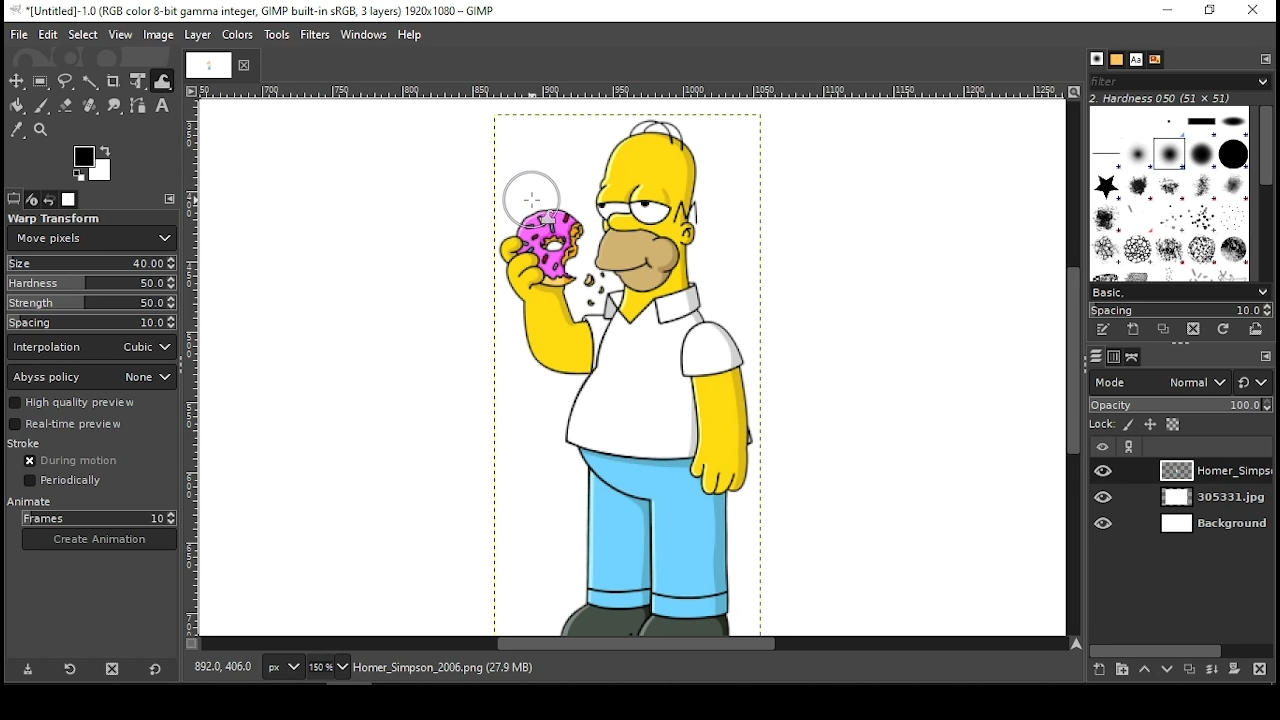  I want to click on open brush as image, so click(1259, 329).